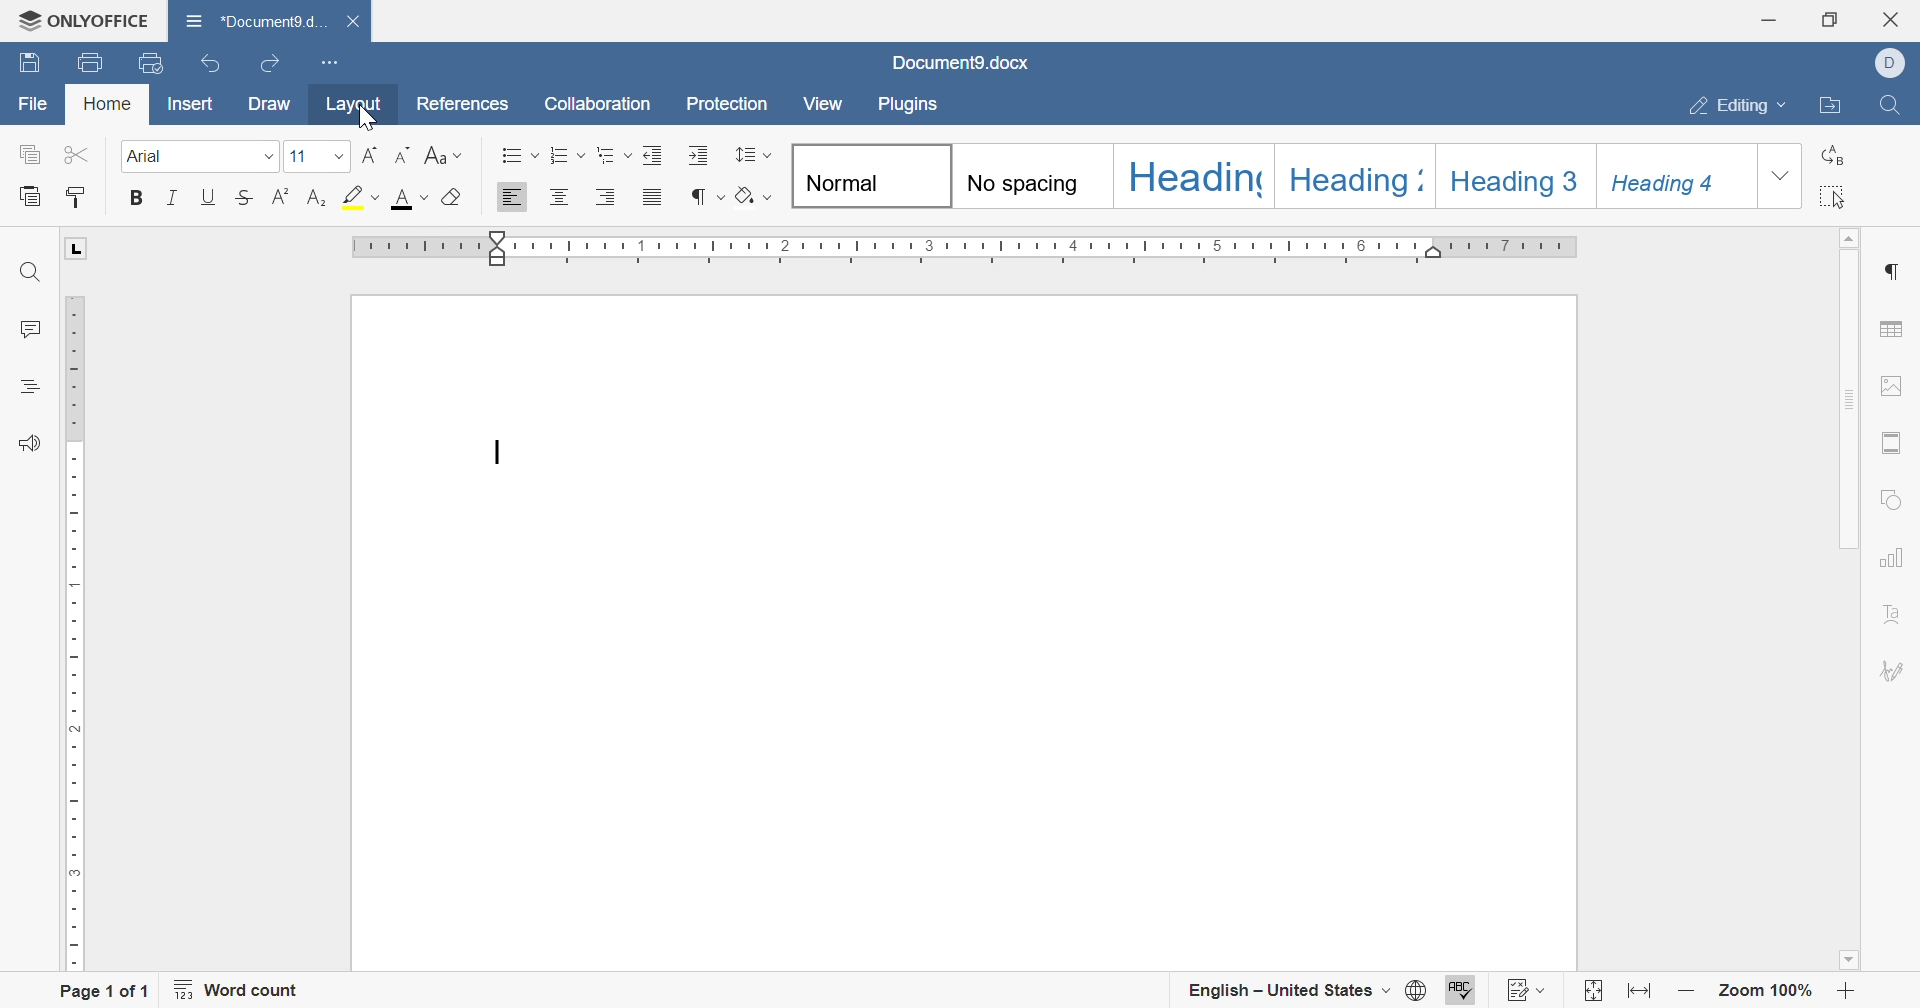 The height and width of the screenshot is (1008, 1920). I want to click on align right, so click(606, 196).